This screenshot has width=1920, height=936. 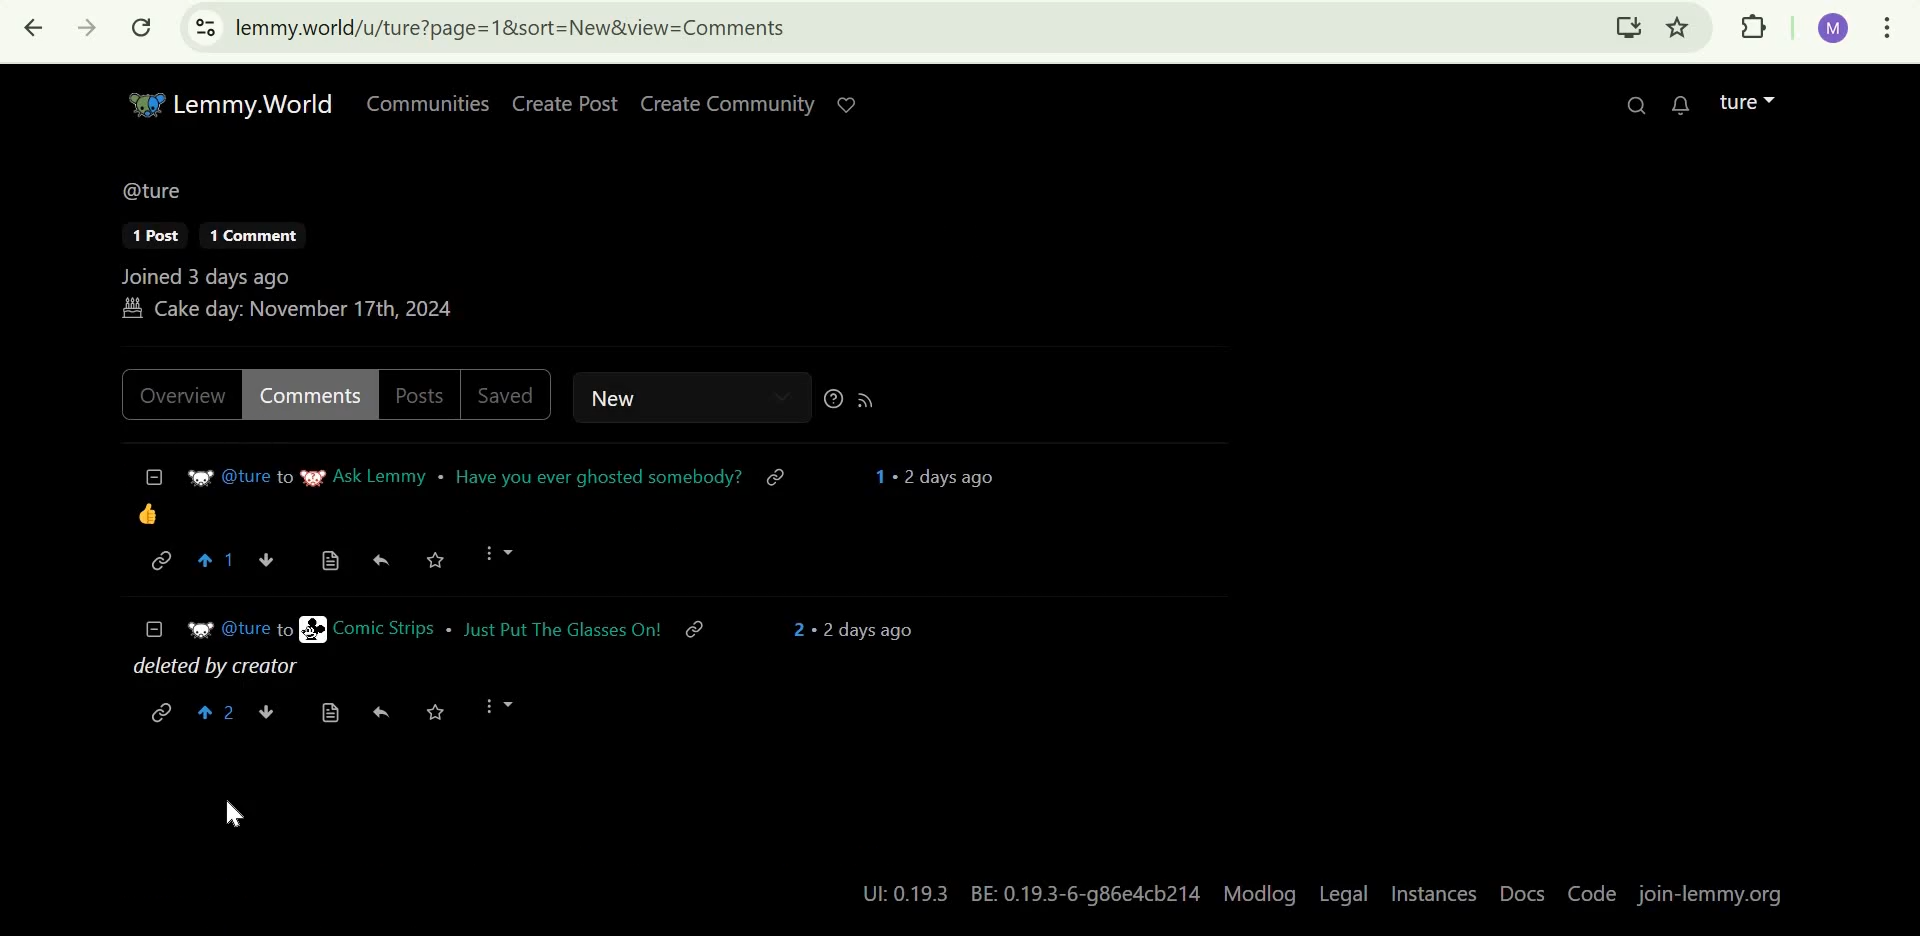 What do you see at coordinates (944, 476) in the screenshot?
I see `1 . 2 days go` at bounding box center [944, 476].